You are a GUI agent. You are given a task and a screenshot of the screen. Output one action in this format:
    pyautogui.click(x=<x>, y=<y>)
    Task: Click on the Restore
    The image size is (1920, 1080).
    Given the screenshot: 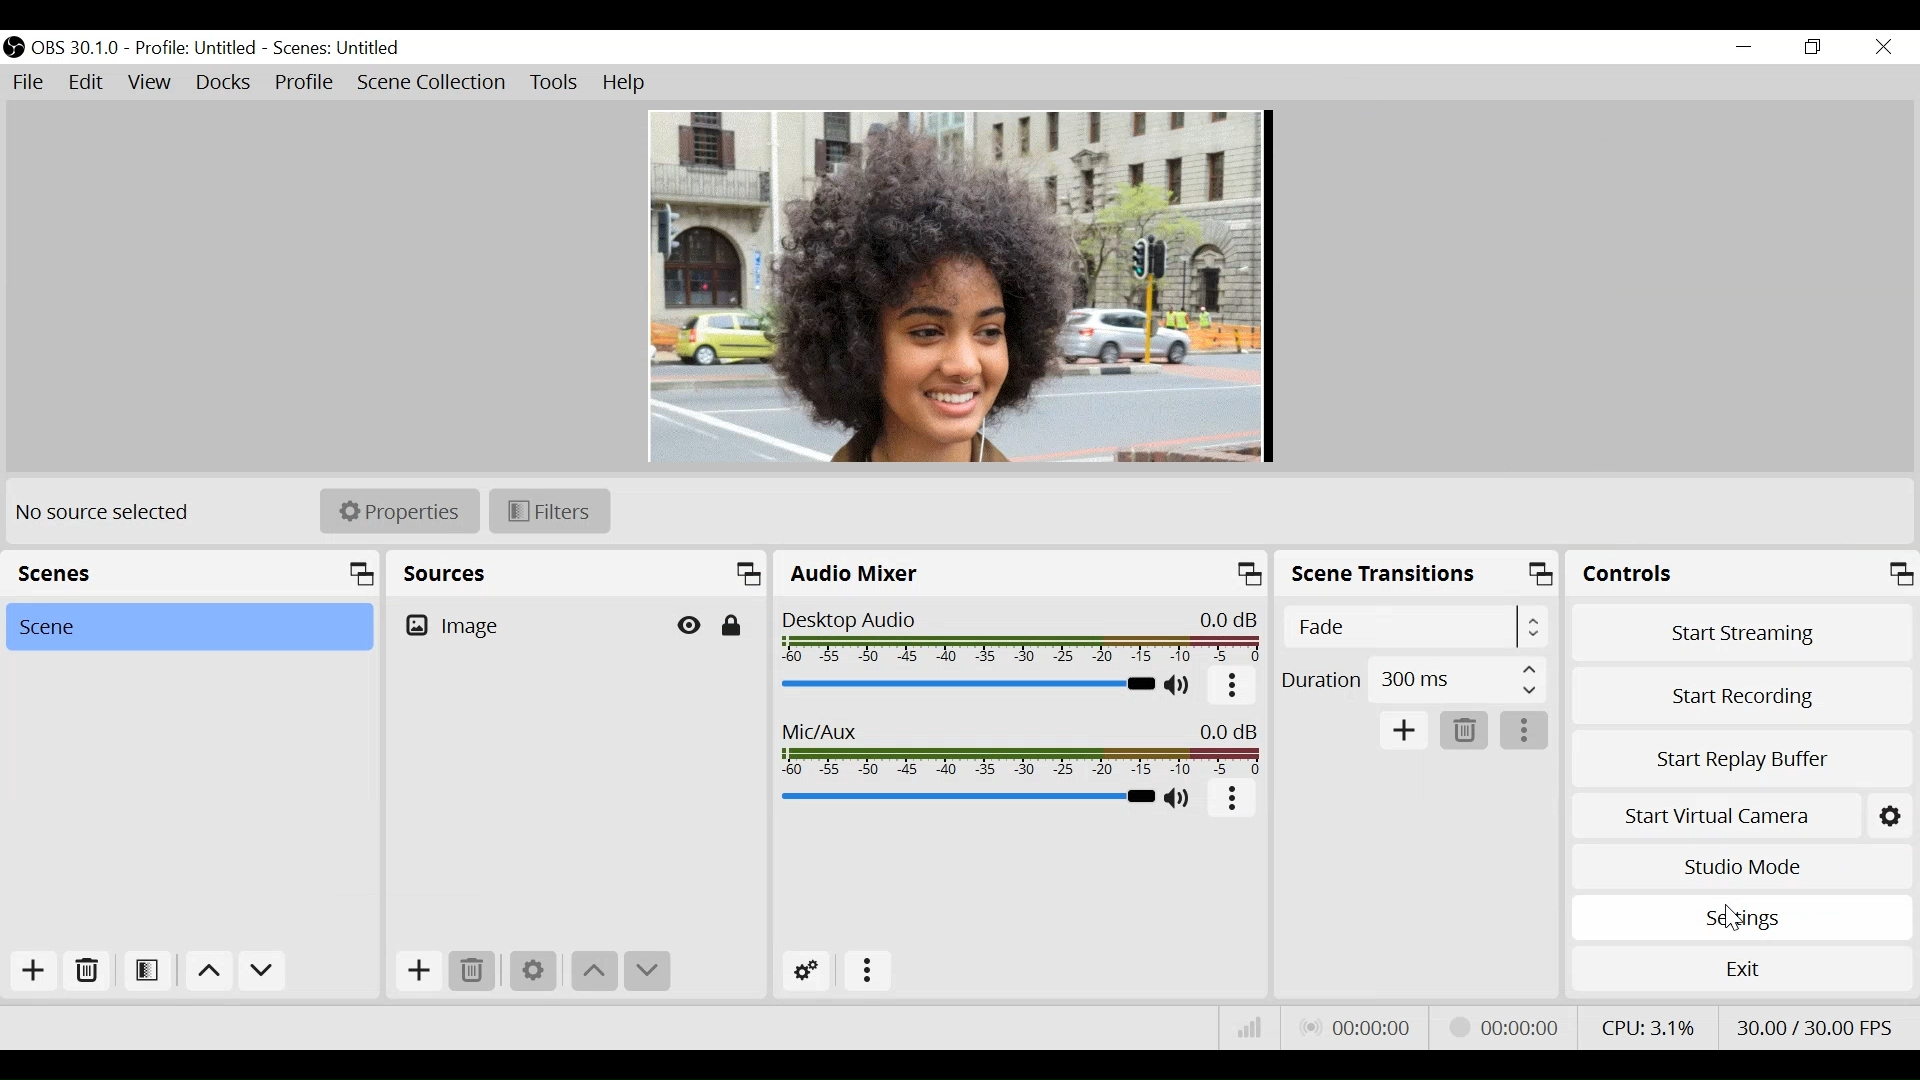 What is the action you would take?
    pyautogui.click(x=1815, y=48)
    